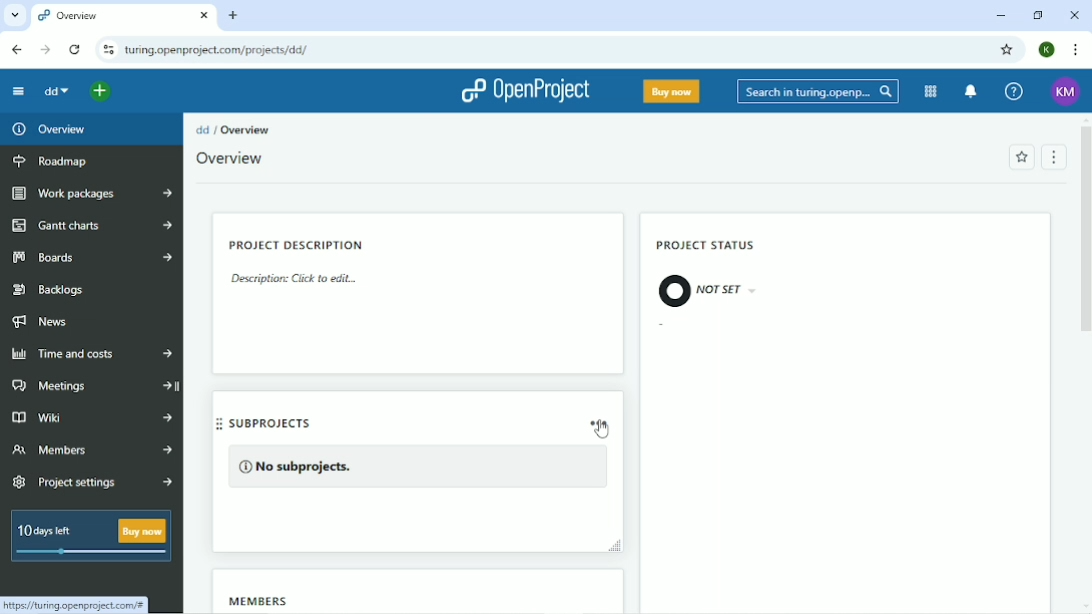  What do you see at coordinates (1064, 92) in the screenshot?
I see `Account` at bounding box center [1064, 92].